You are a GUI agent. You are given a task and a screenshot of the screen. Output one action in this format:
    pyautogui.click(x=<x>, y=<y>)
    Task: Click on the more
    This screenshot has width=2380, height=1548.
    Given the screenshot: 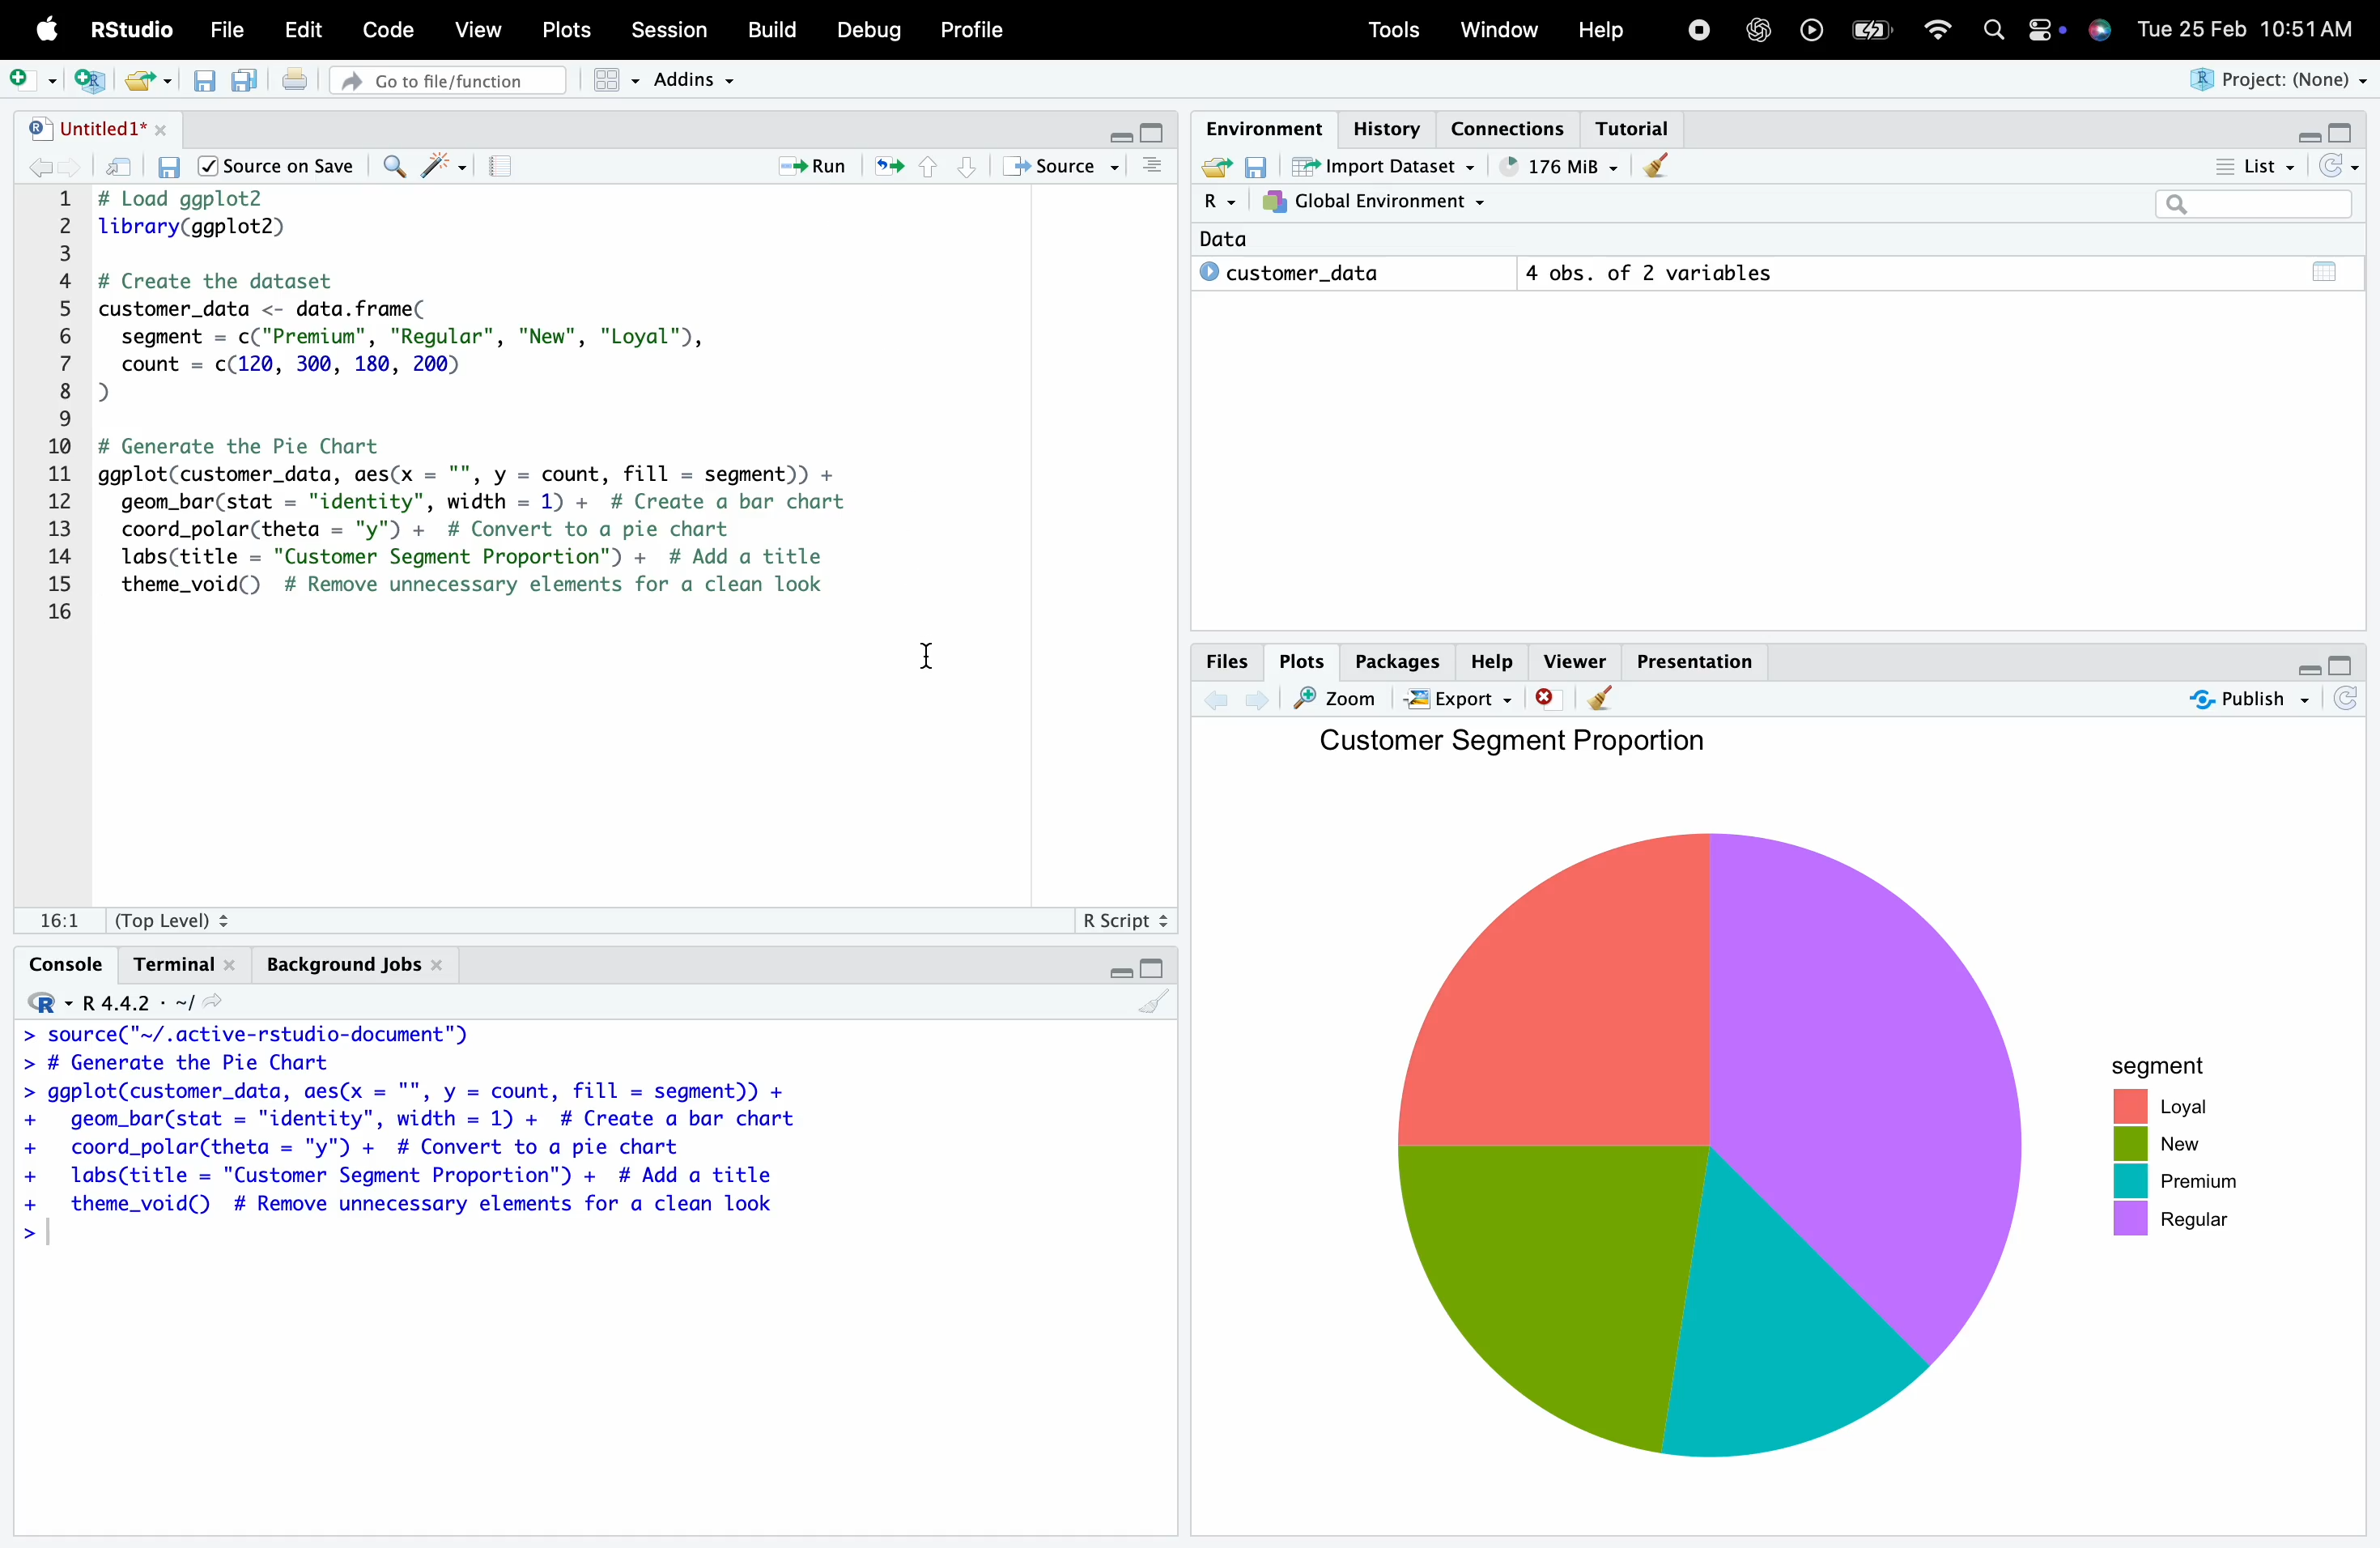 What is the action you would take?
    pyautogui.click(x=1156, y=172)
    